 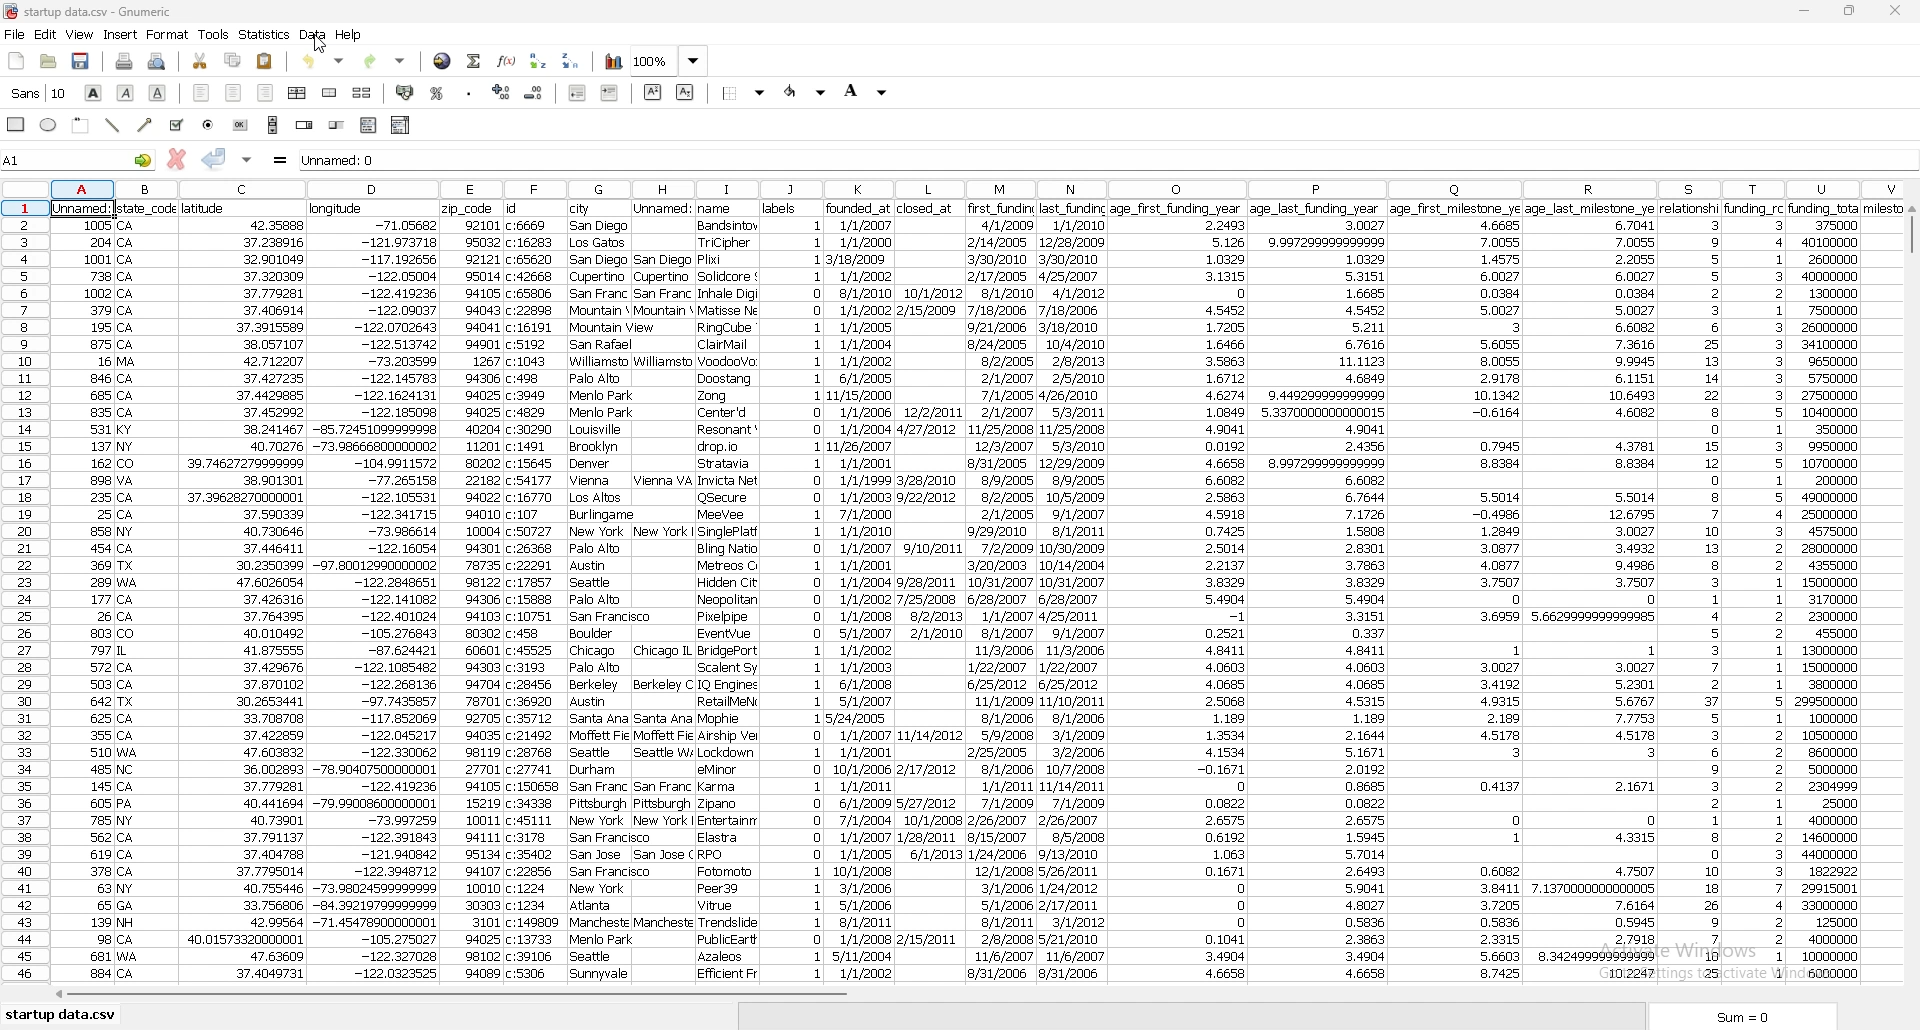 I want to click on cursor, so click(x=318, y=46).